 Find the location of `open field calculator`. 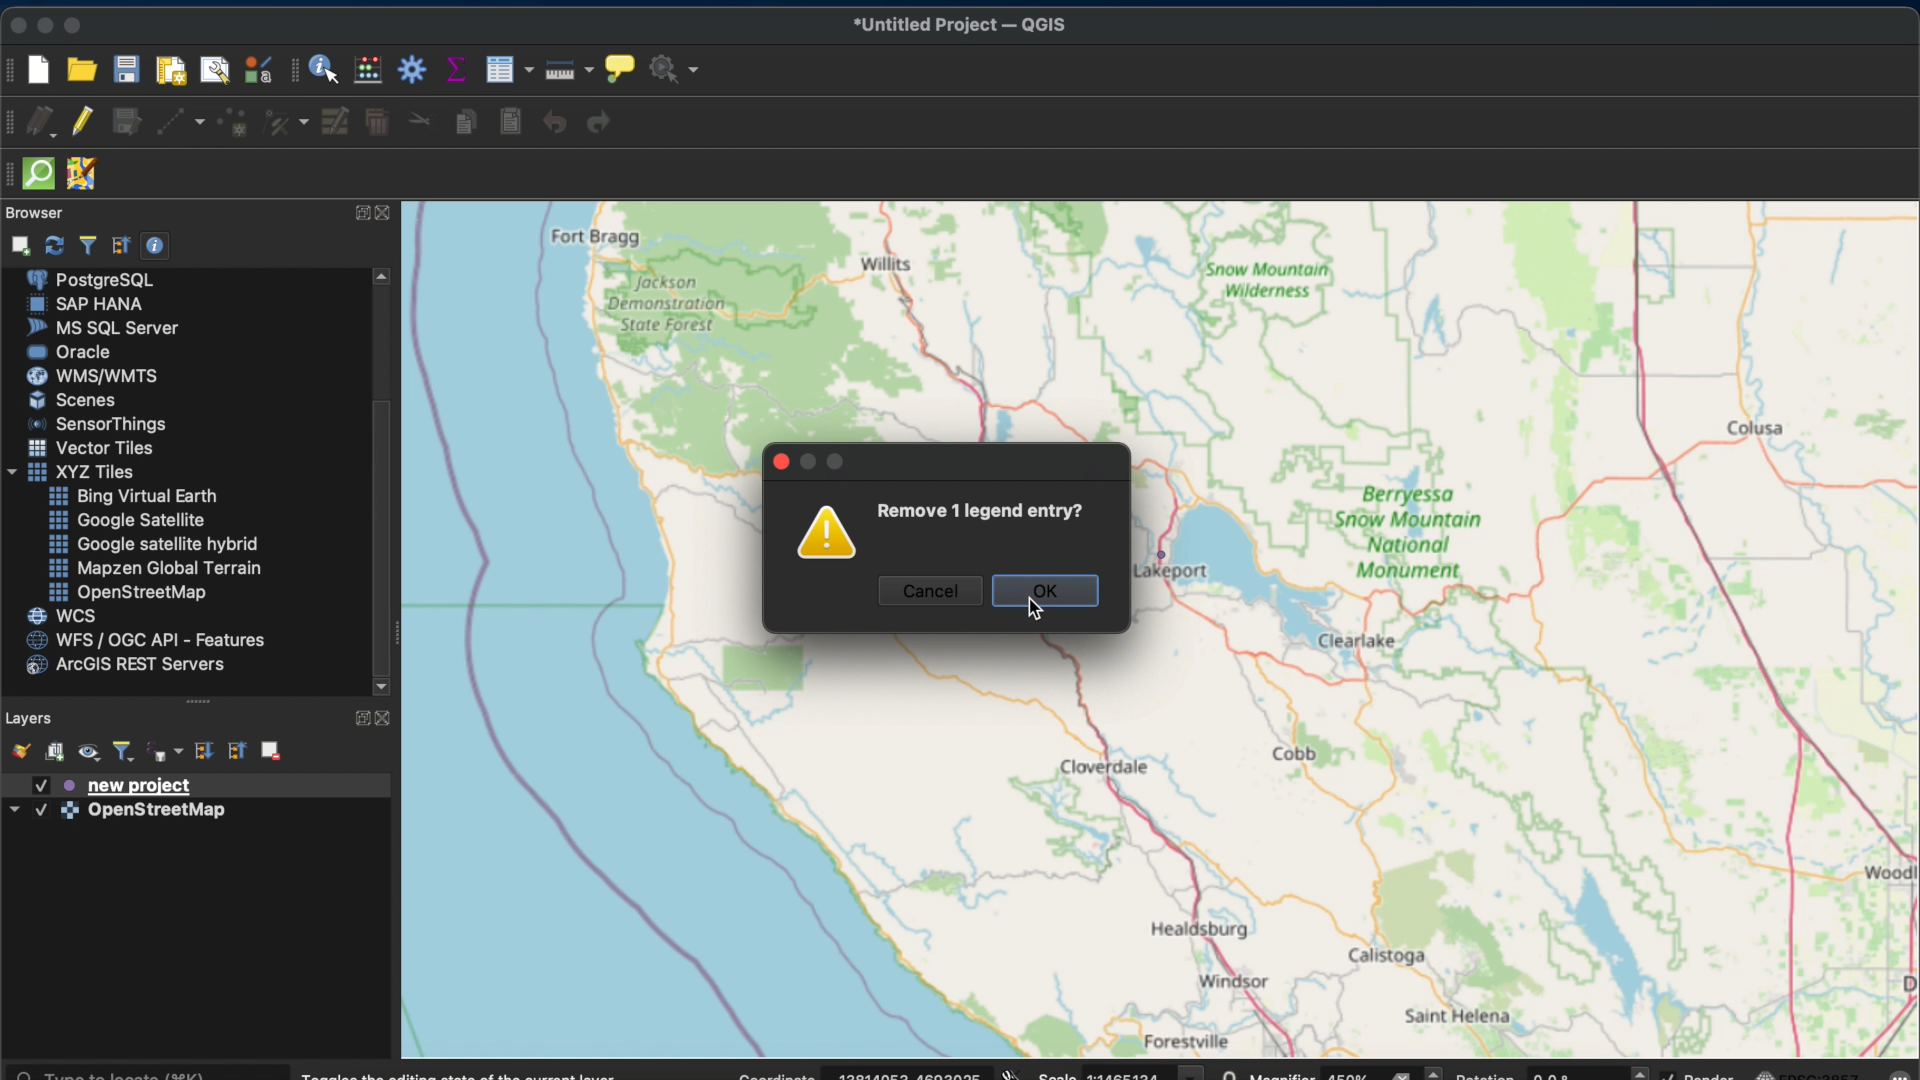

open field calculator is located at coordinates (370, 69).